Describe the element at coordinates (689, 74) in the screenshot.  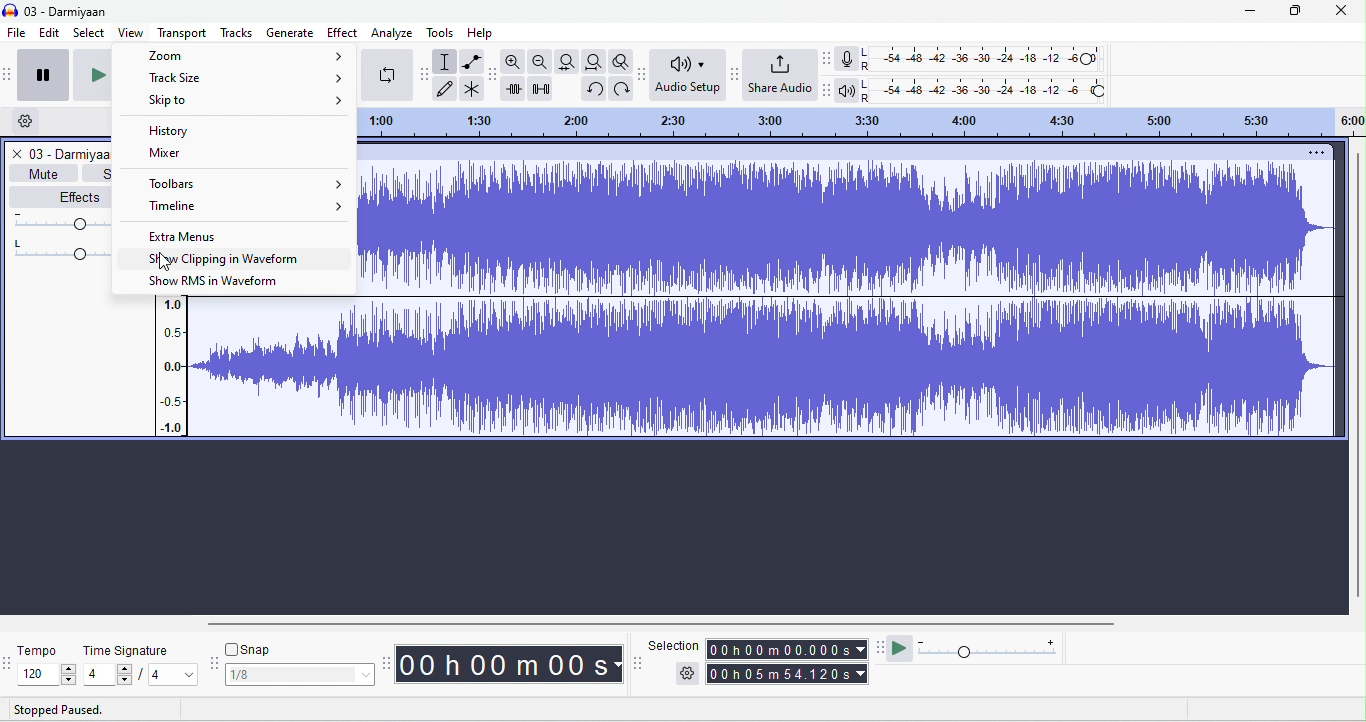
I see `audio set up` at that location.